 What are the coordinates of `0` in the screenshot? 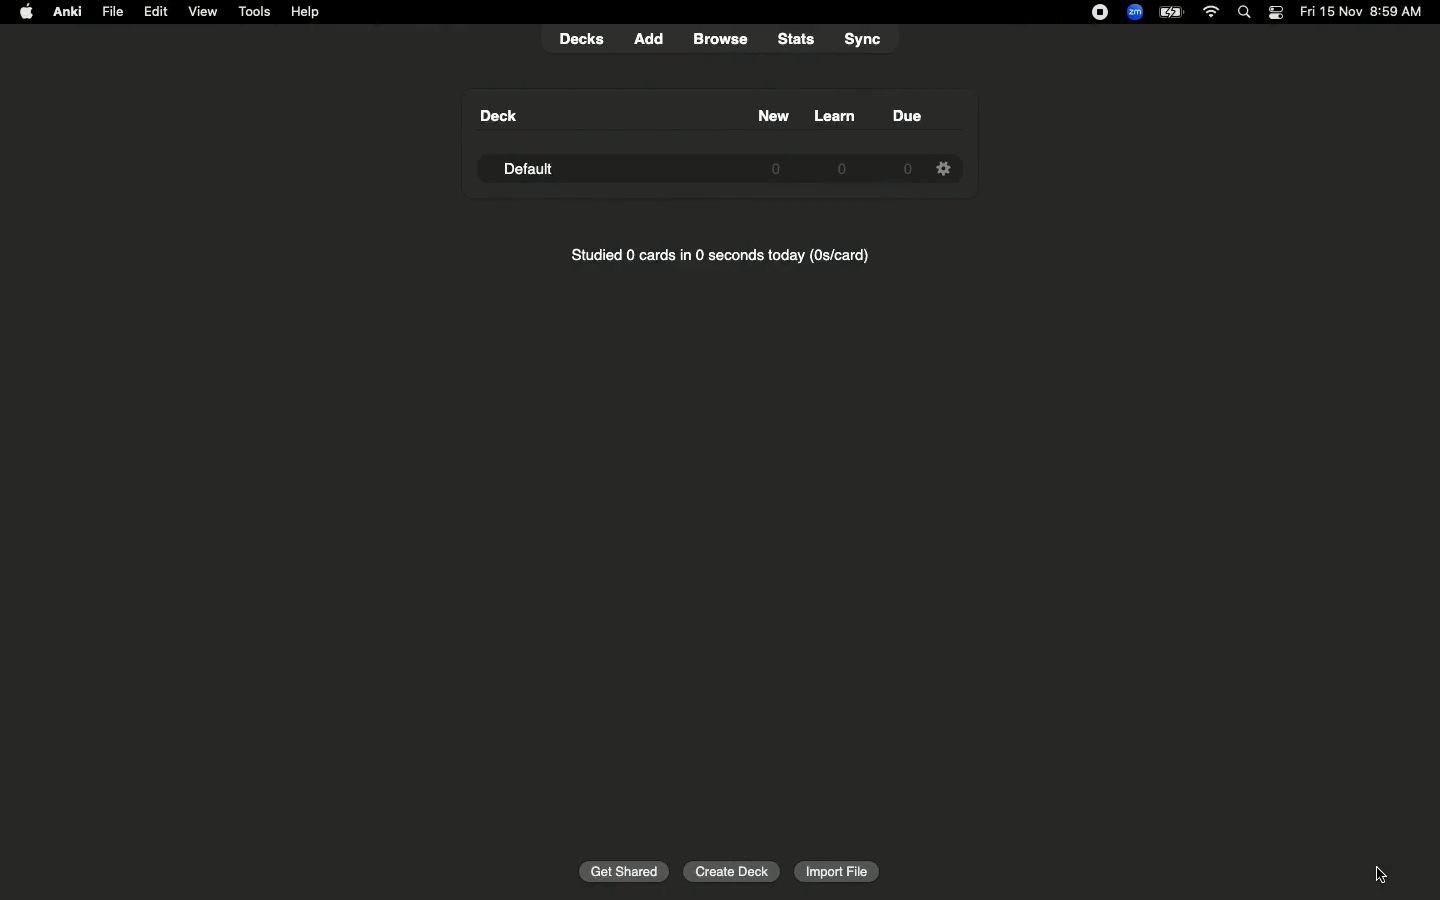 It's located at (906, 167).